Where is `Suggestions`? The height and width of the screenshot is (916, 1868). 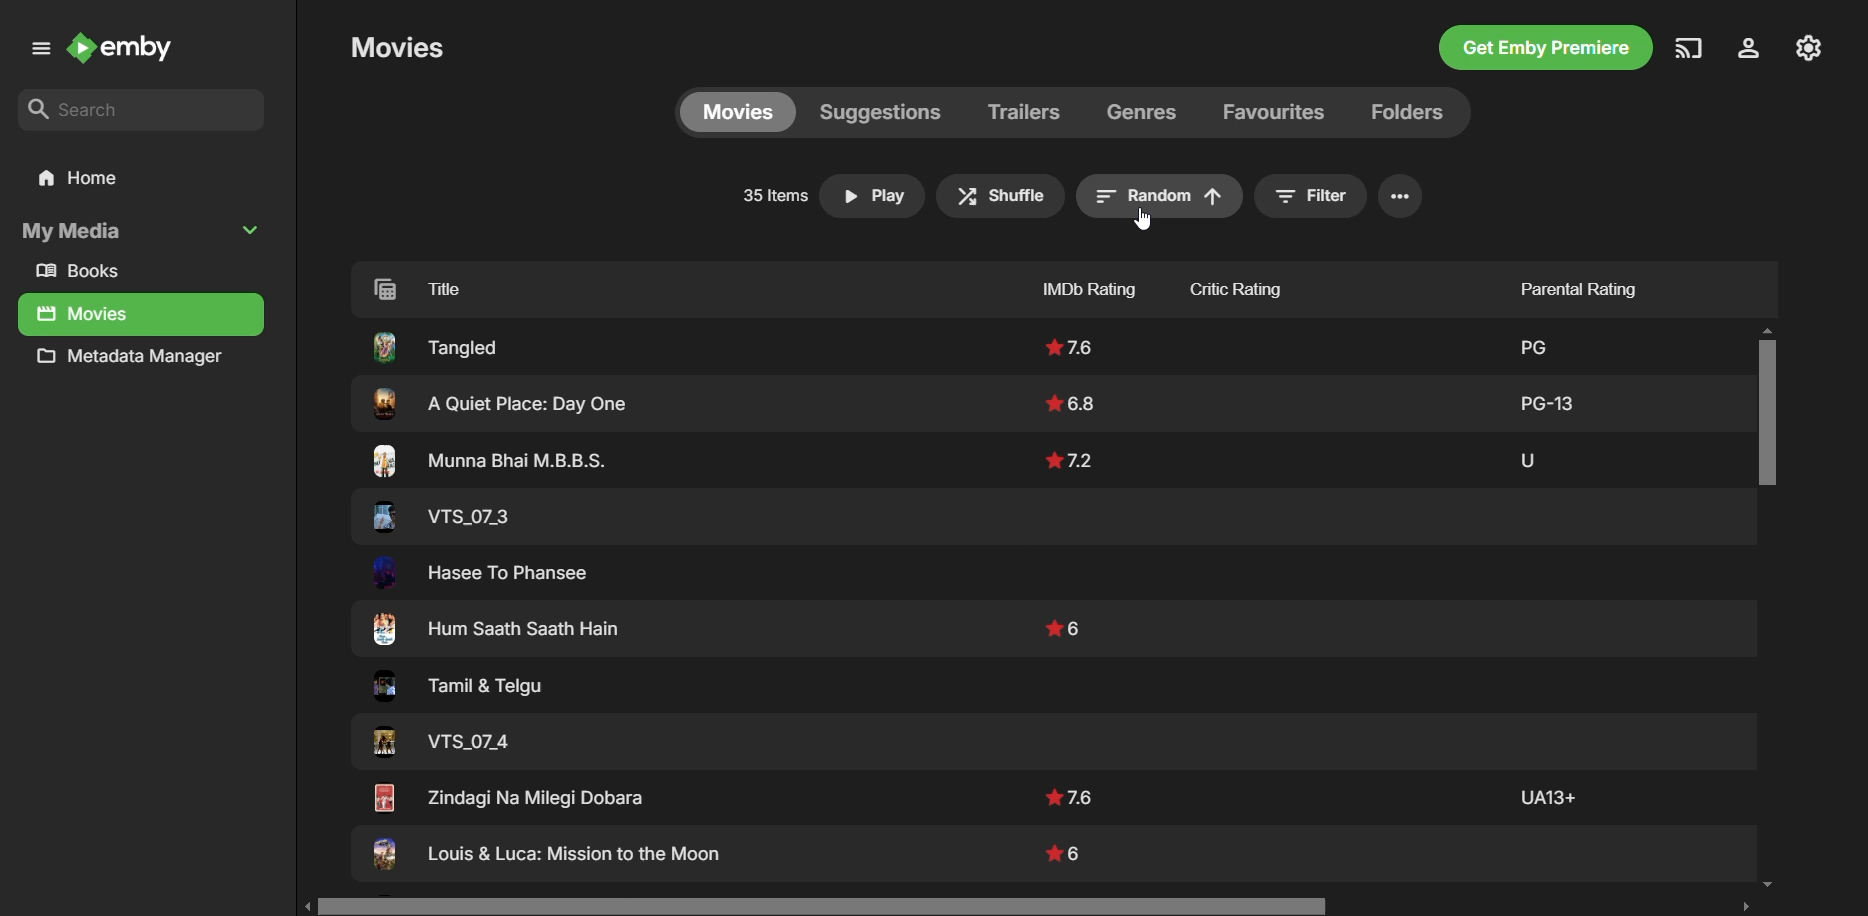
Suggestions is located at coordinates (879, 111).